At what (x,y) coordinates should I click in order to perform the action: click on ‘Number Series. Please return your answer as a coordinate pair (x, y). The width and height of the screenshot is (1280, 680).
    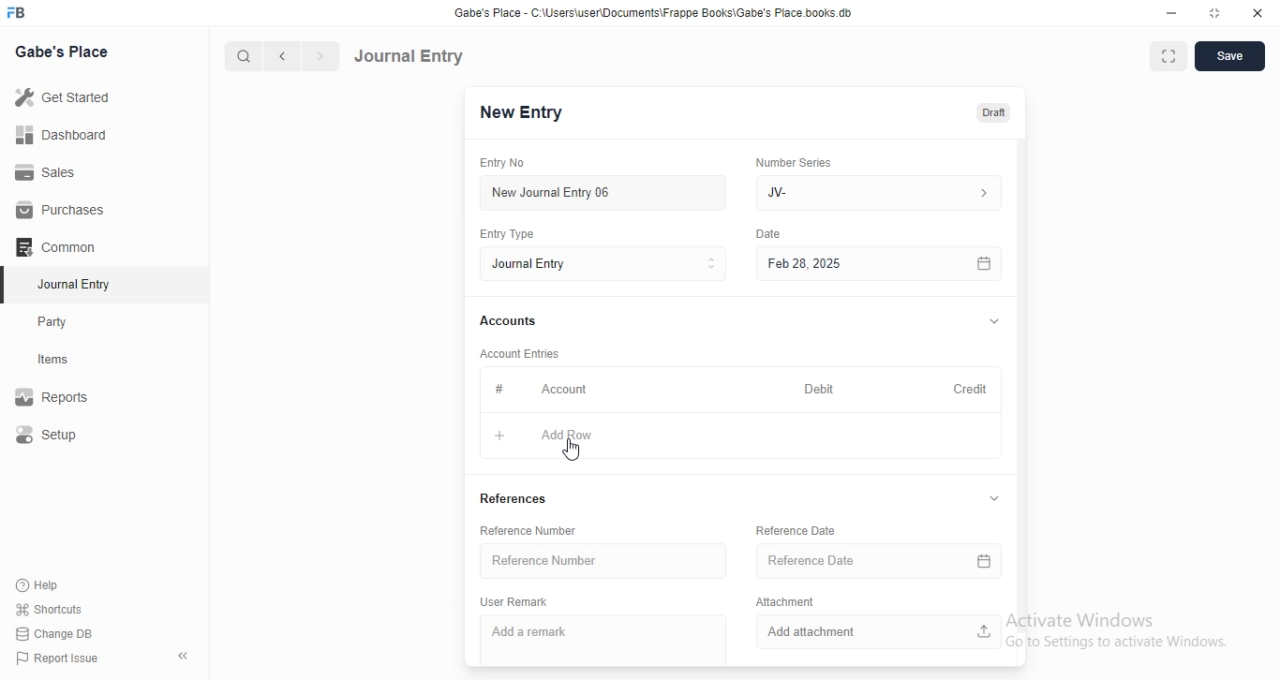
    Looking at the image, I should click on (805, 160).